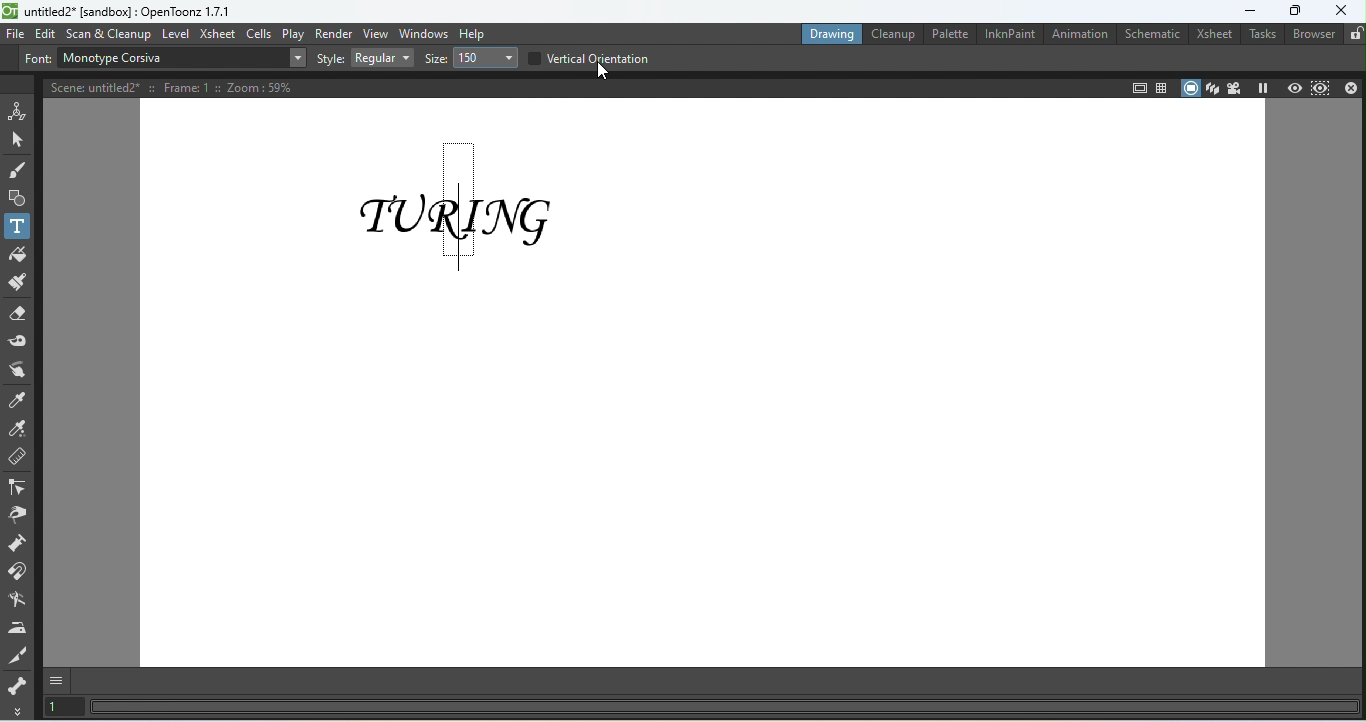 The width and height of the screenshot is (1366, 722). I want to click on Level, so click(175, 33).